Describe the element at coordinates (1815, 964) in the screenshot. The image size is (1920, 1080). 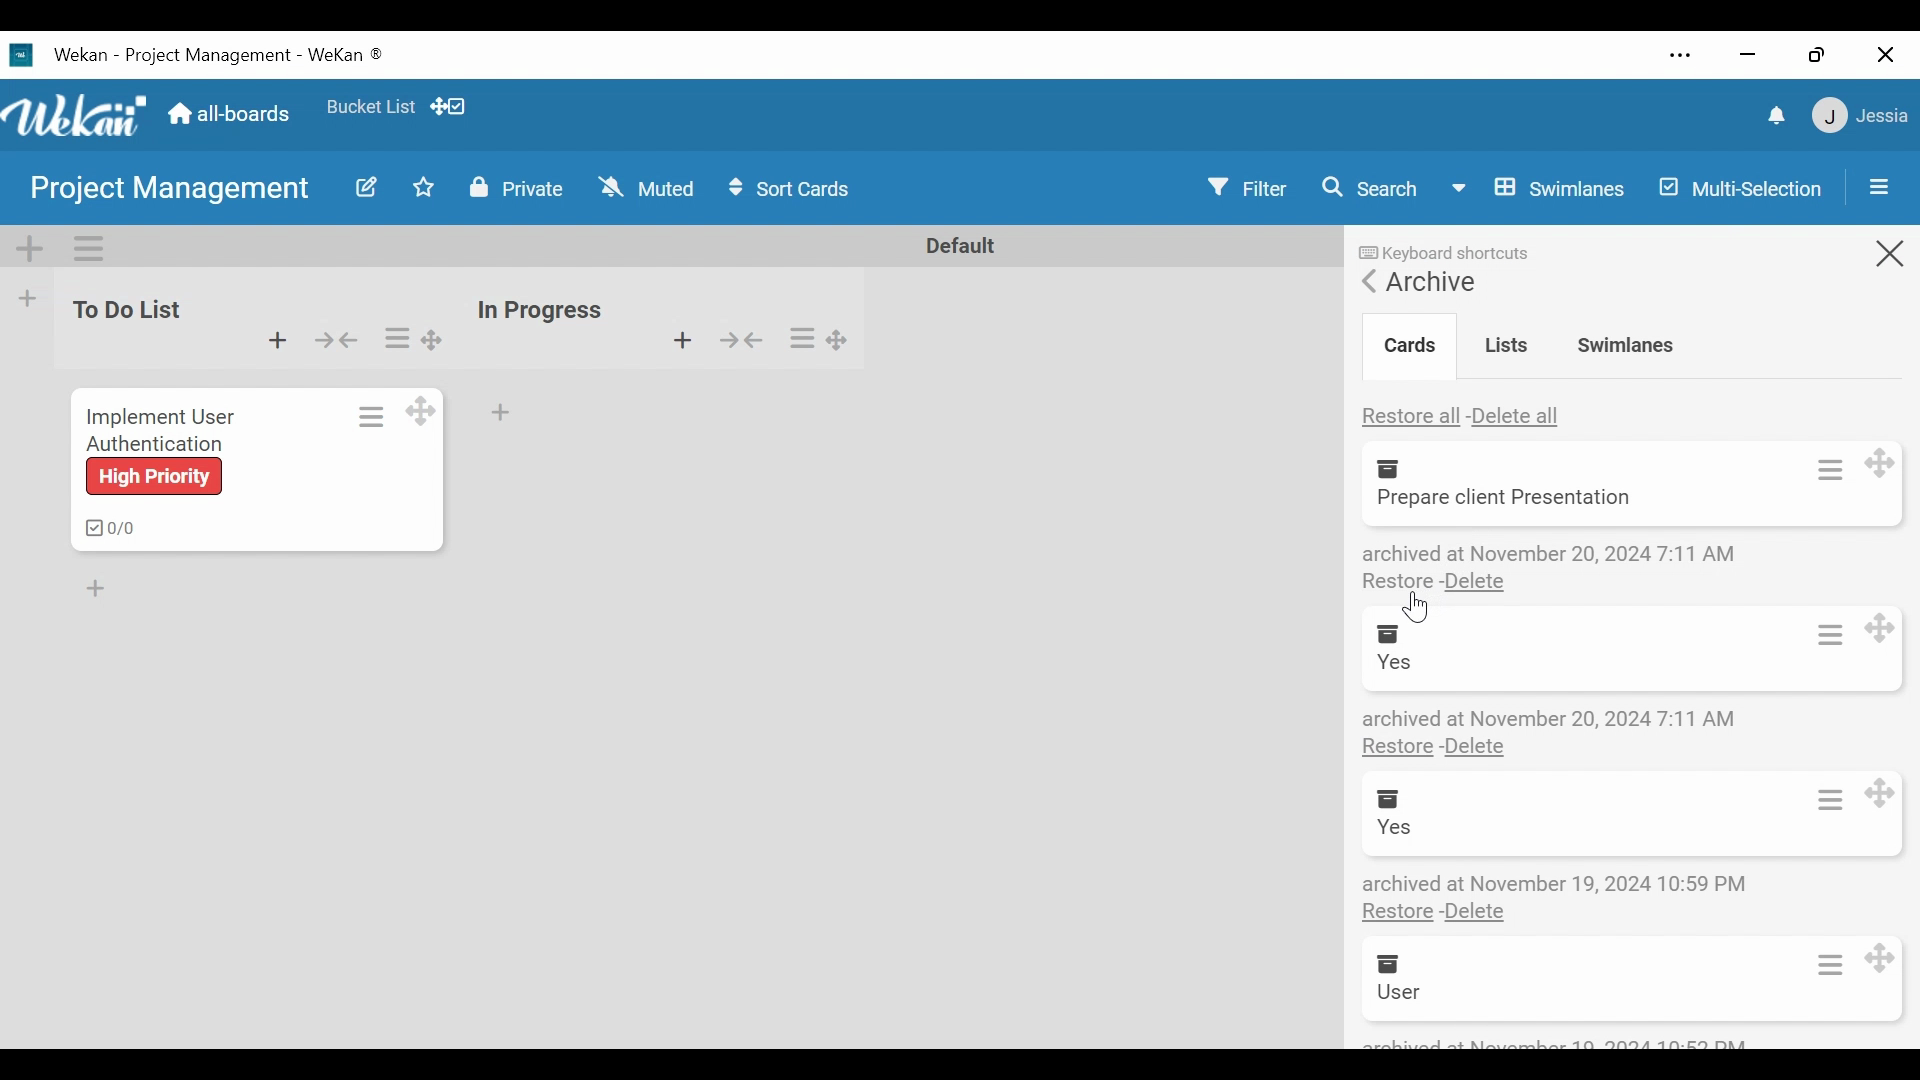
I see `Card actions` at that location.